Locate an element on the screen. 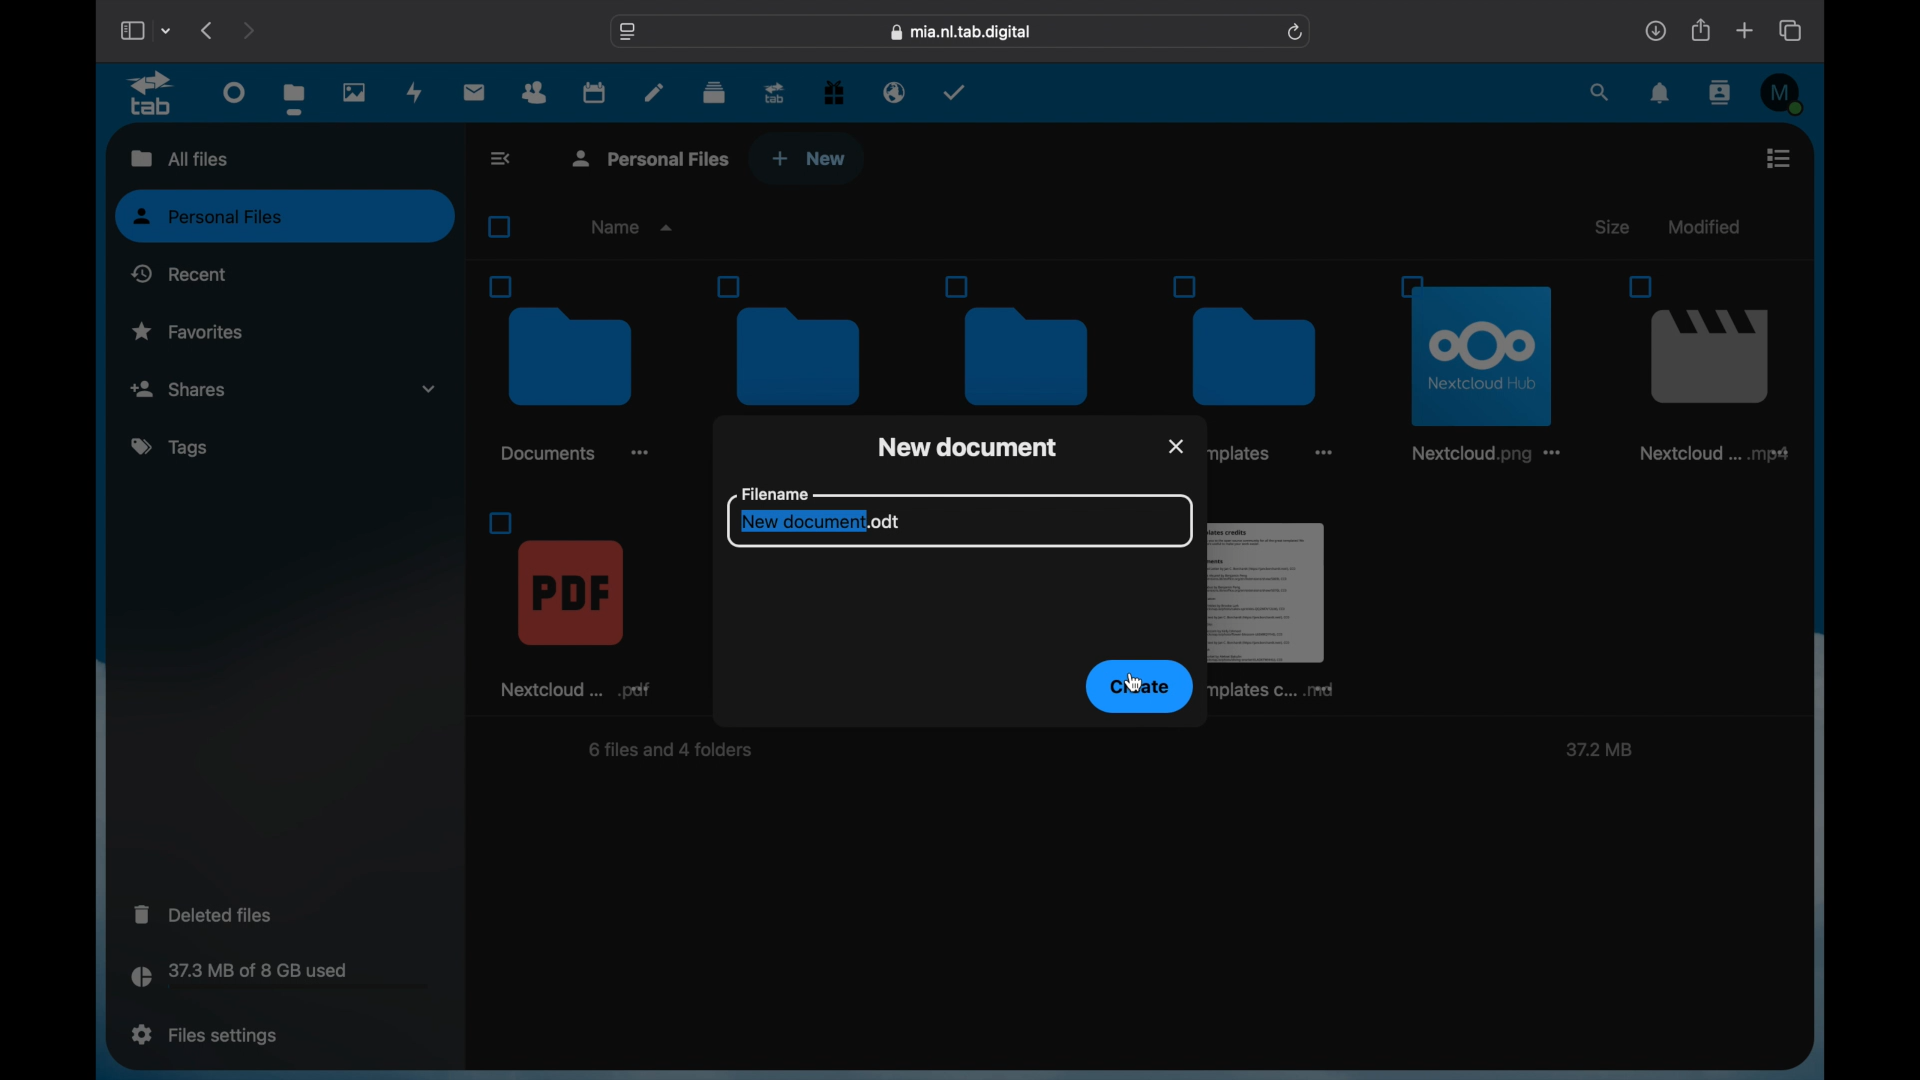 This screenshot has width=1920, height=1080. deck is located at coordinates (714, 93).